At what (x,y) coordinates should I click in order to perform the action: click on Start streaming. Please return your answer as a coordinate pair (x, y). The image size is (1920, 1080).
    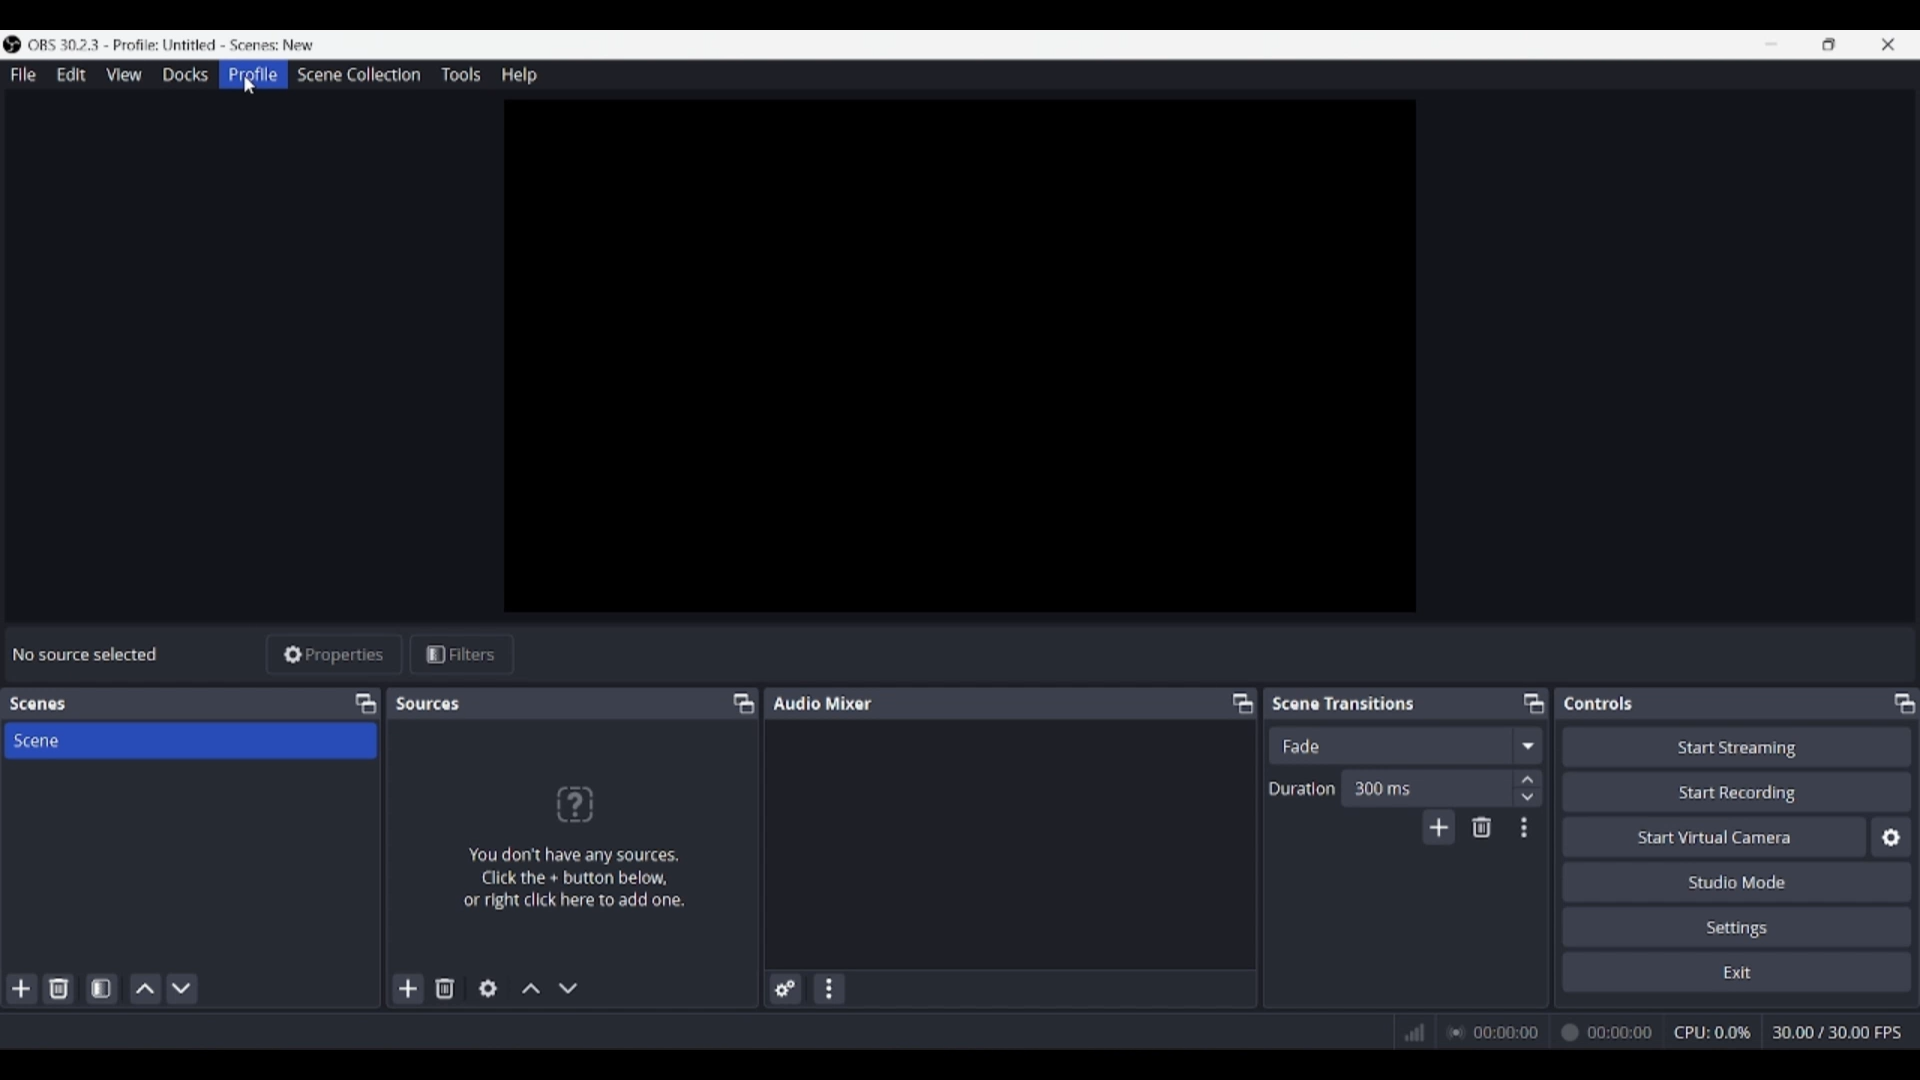
    Looking at the image, I should click on (1738, 746).